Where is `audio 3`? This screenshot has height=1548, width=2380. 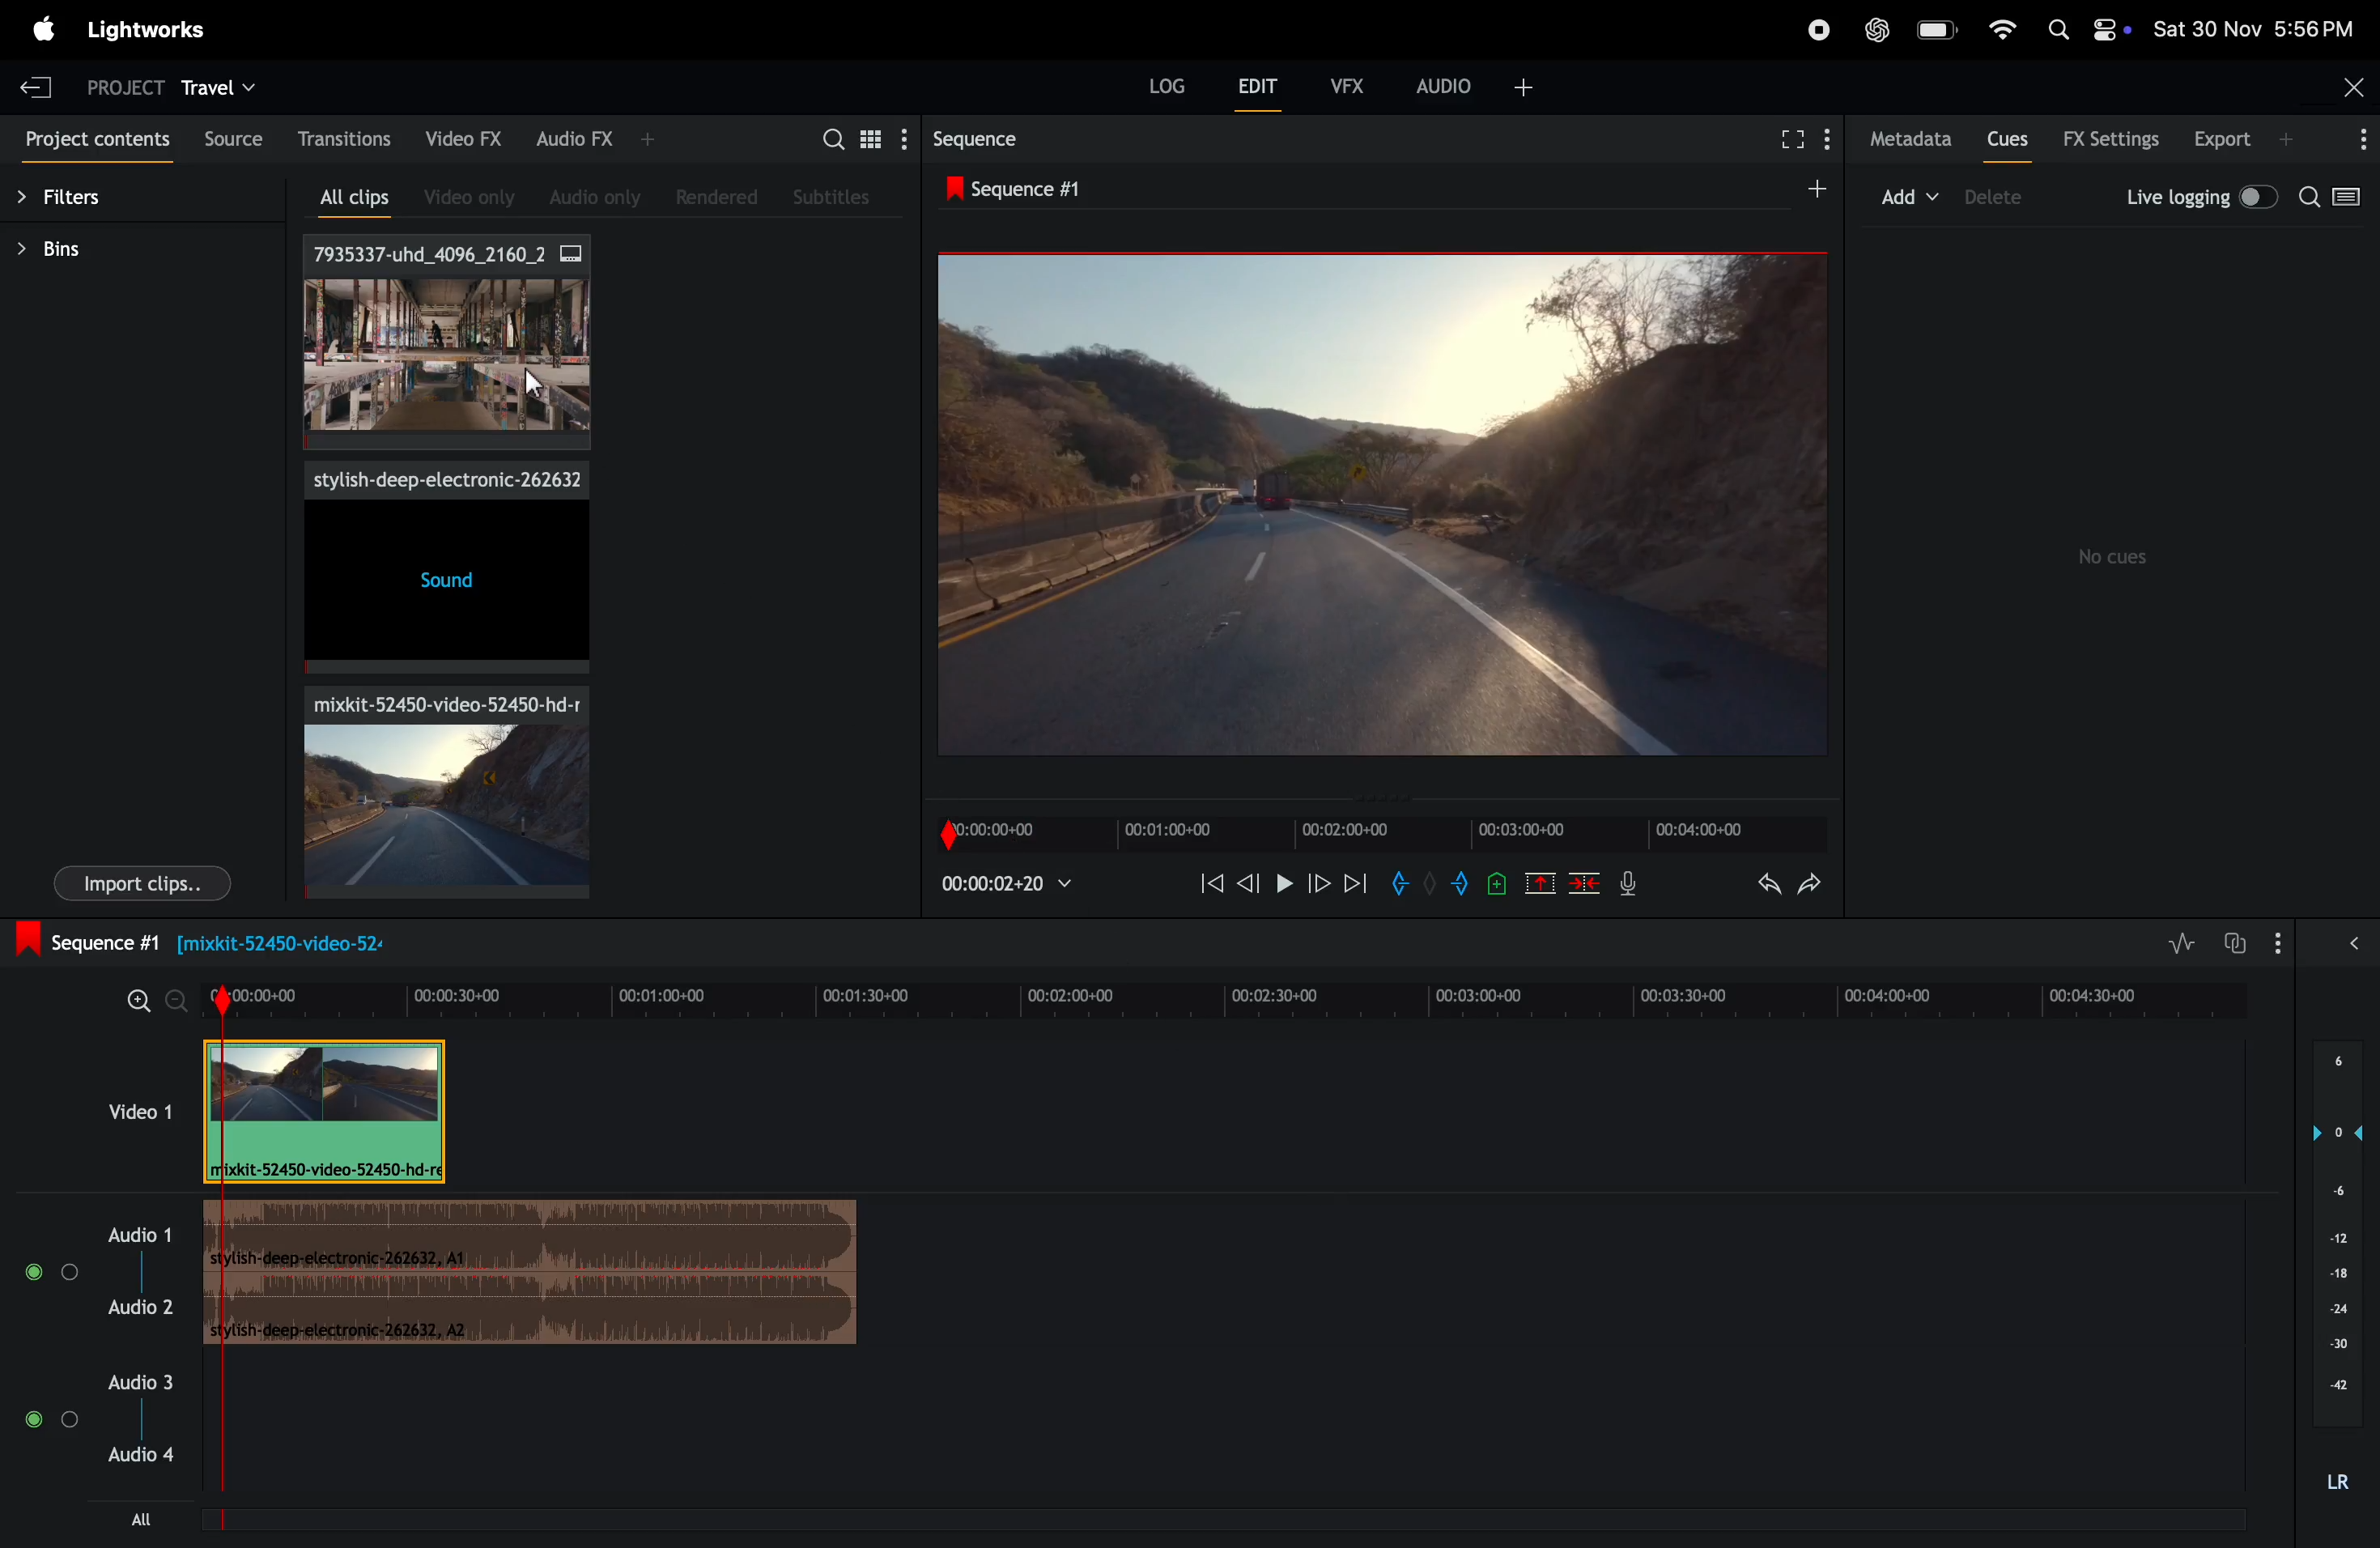
audio 3 is located at coordinates (100, 1445).